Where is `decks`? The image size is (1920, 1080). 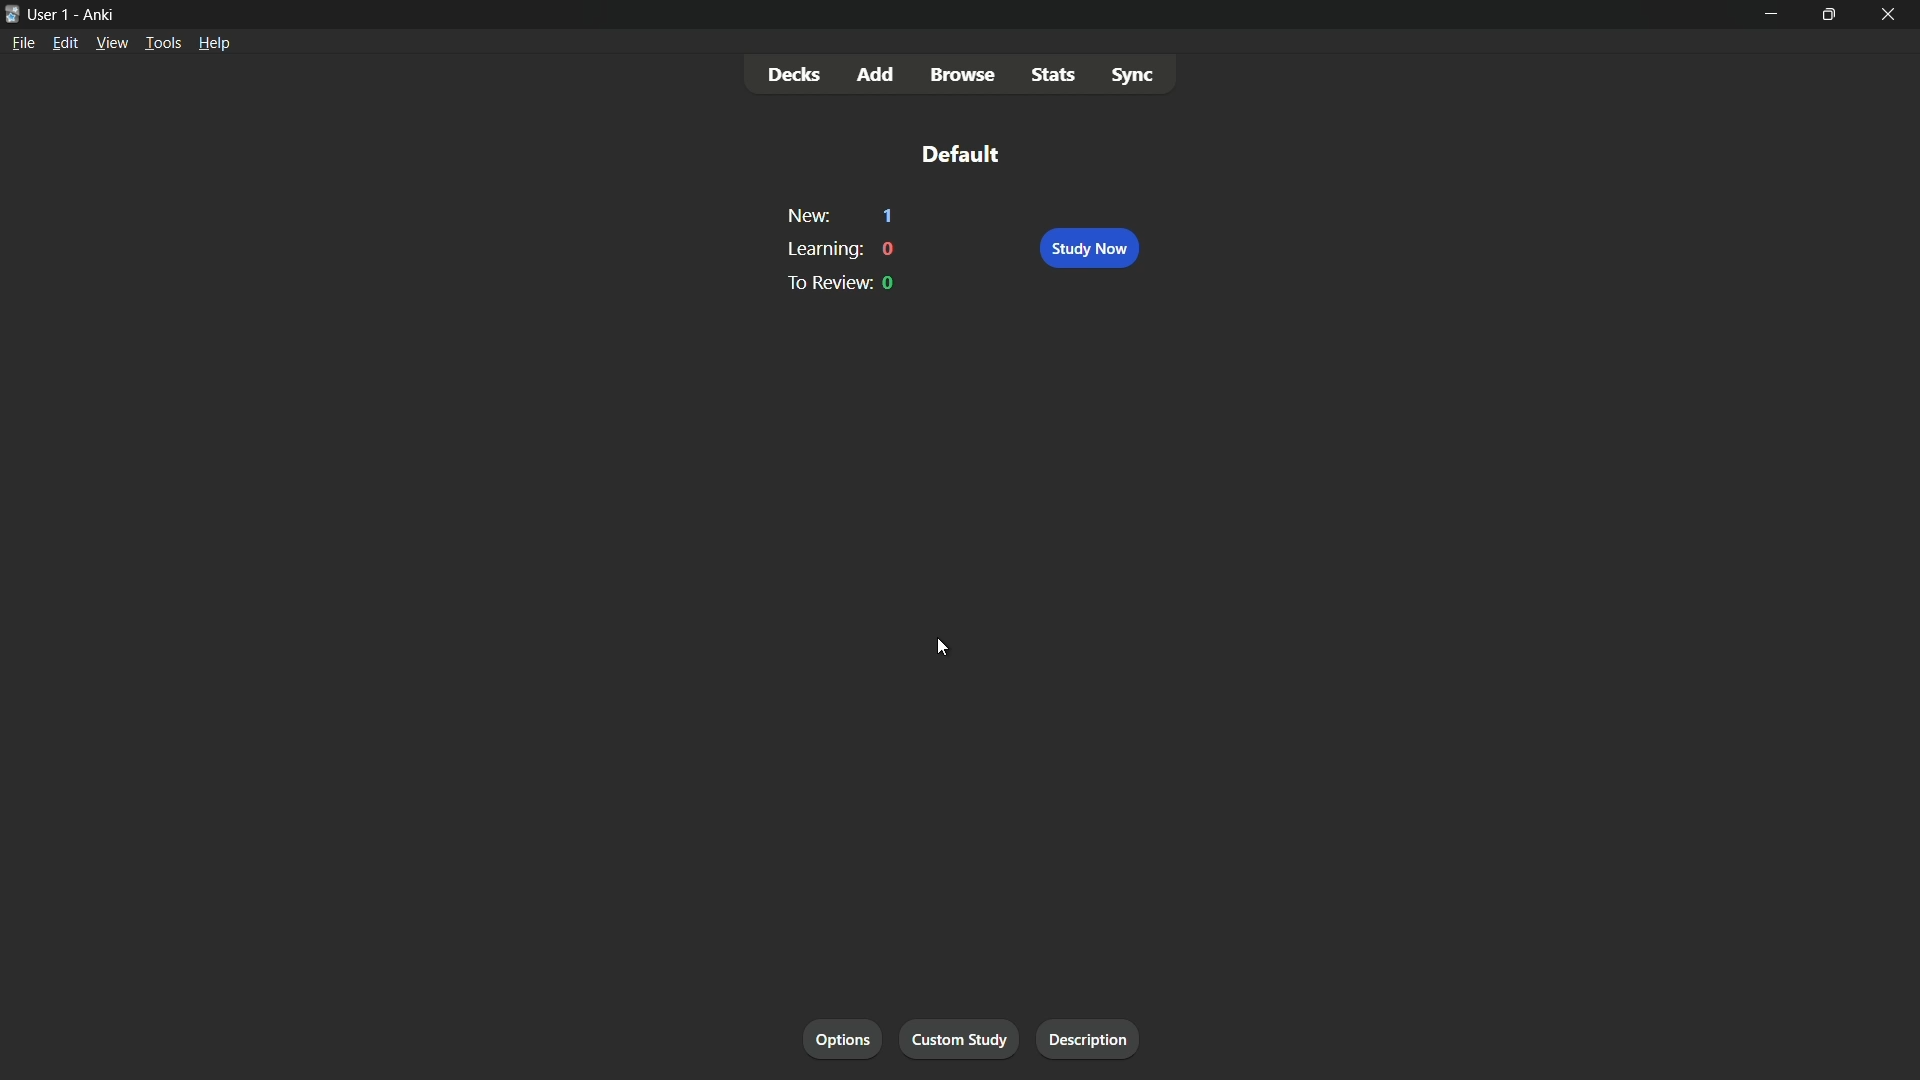
decks is located at coordinates (796, 73).